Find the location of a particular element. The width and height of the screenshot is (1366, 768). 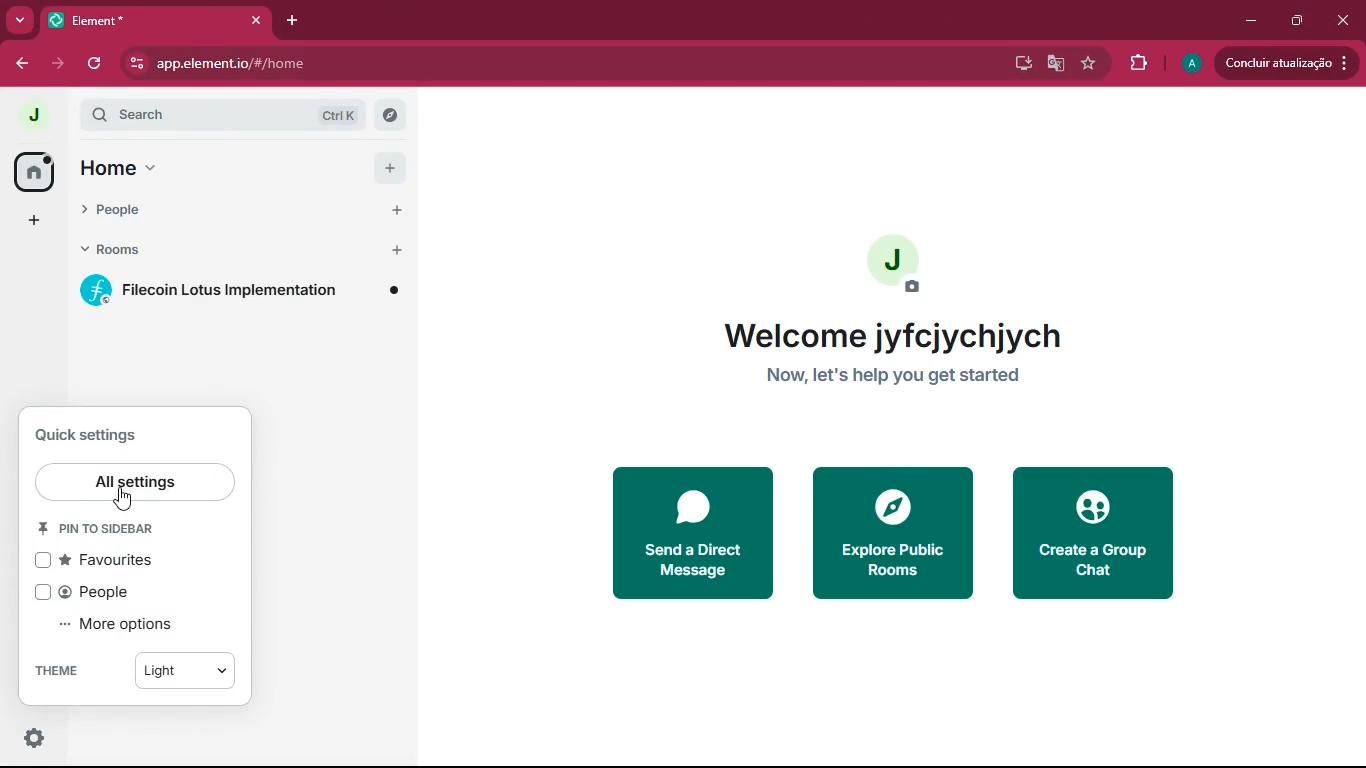

rooms is located at coordinates (213, 248).